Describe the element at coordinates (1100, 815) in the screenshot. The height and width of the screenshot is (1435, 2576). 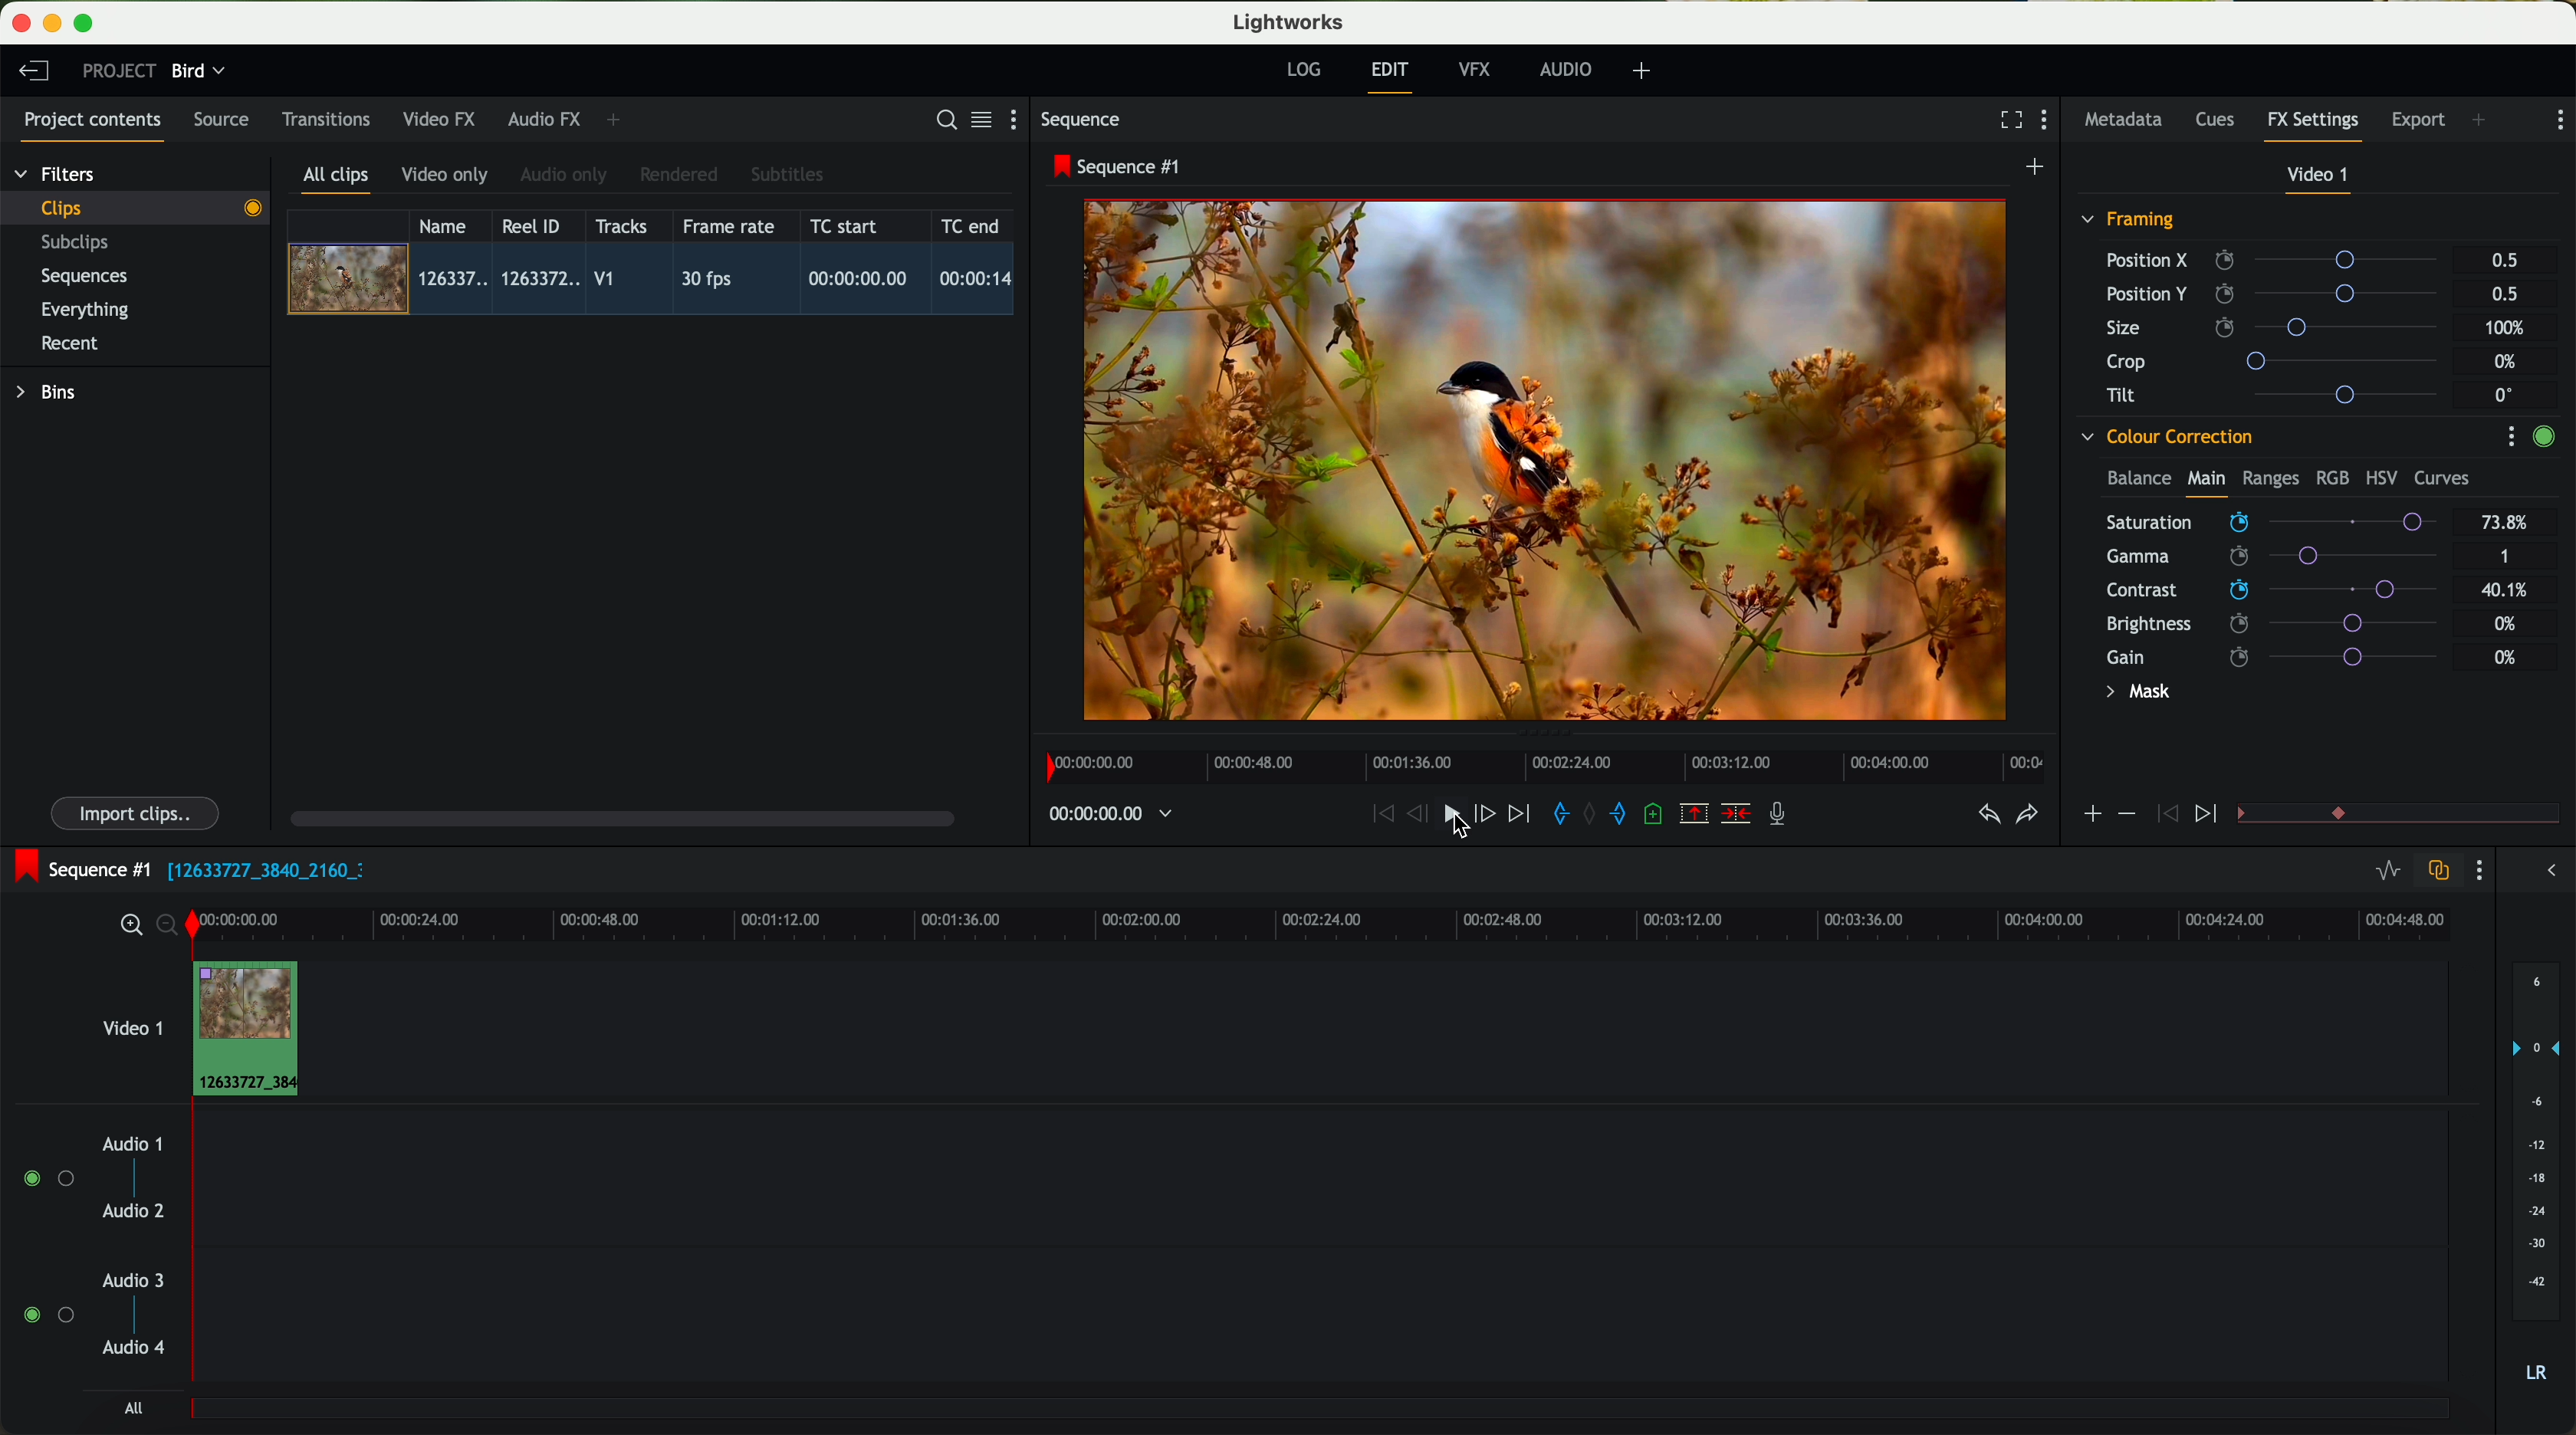
I see `timeline` at that location.